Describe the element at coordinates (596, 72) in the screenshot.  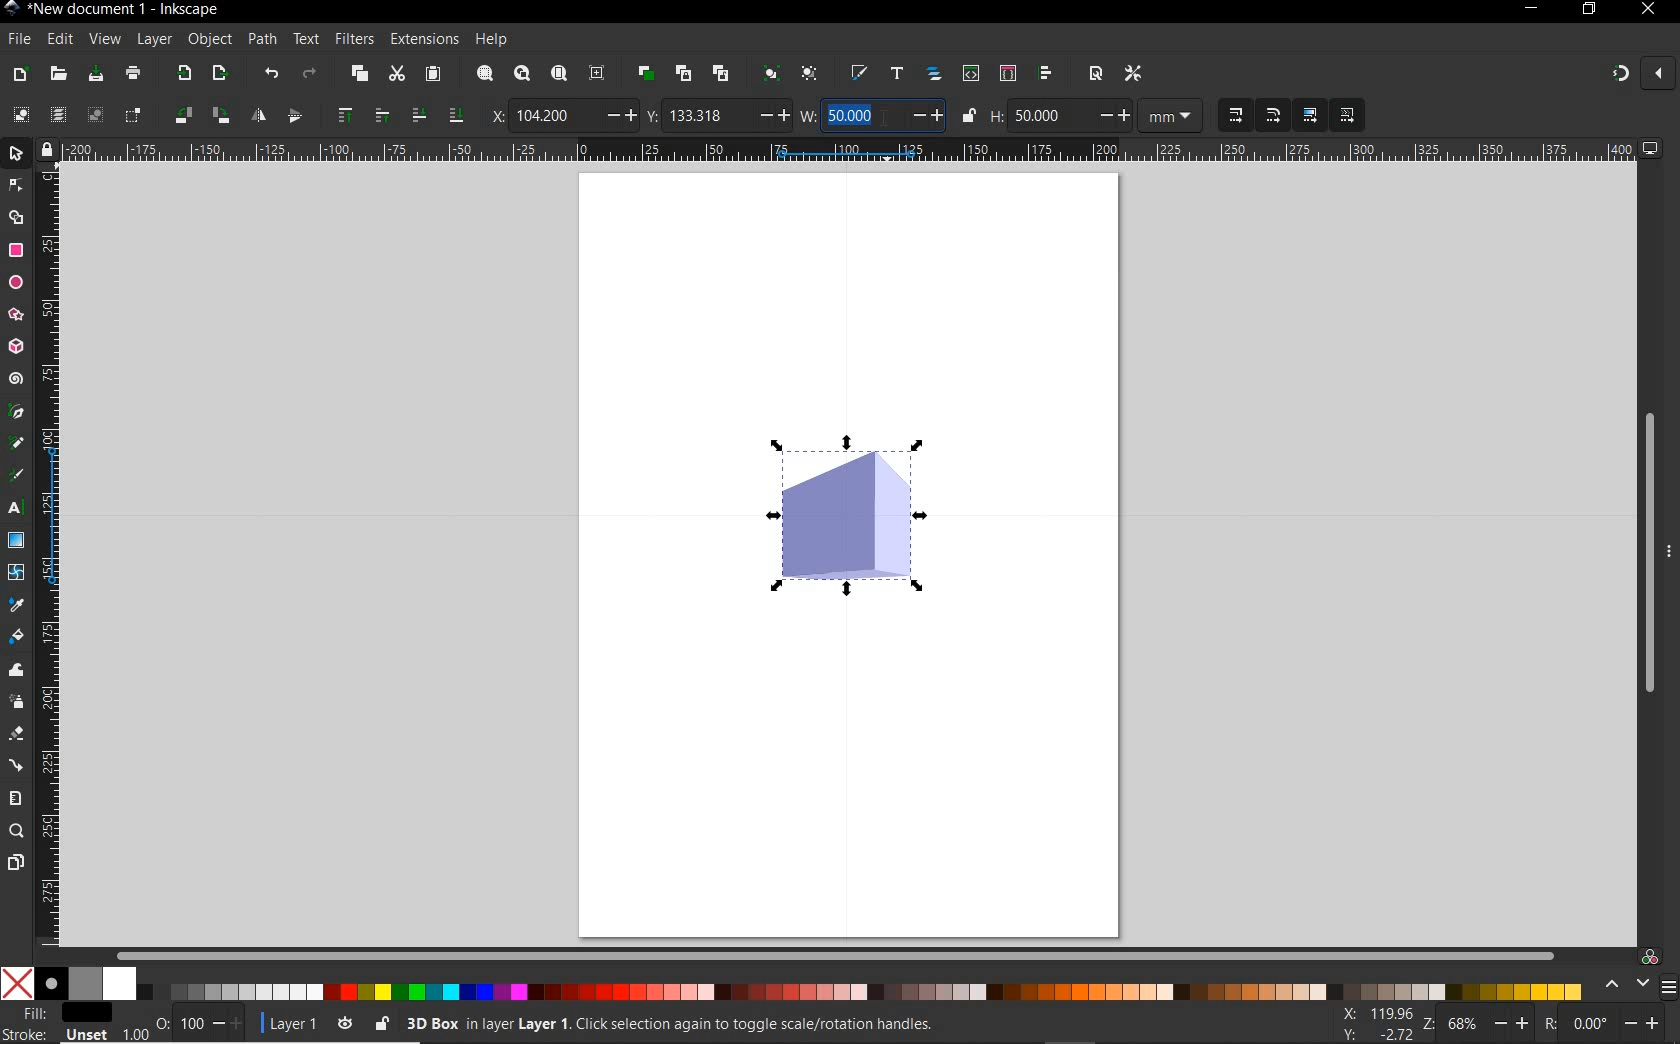
I see `zoom center page` at that location.